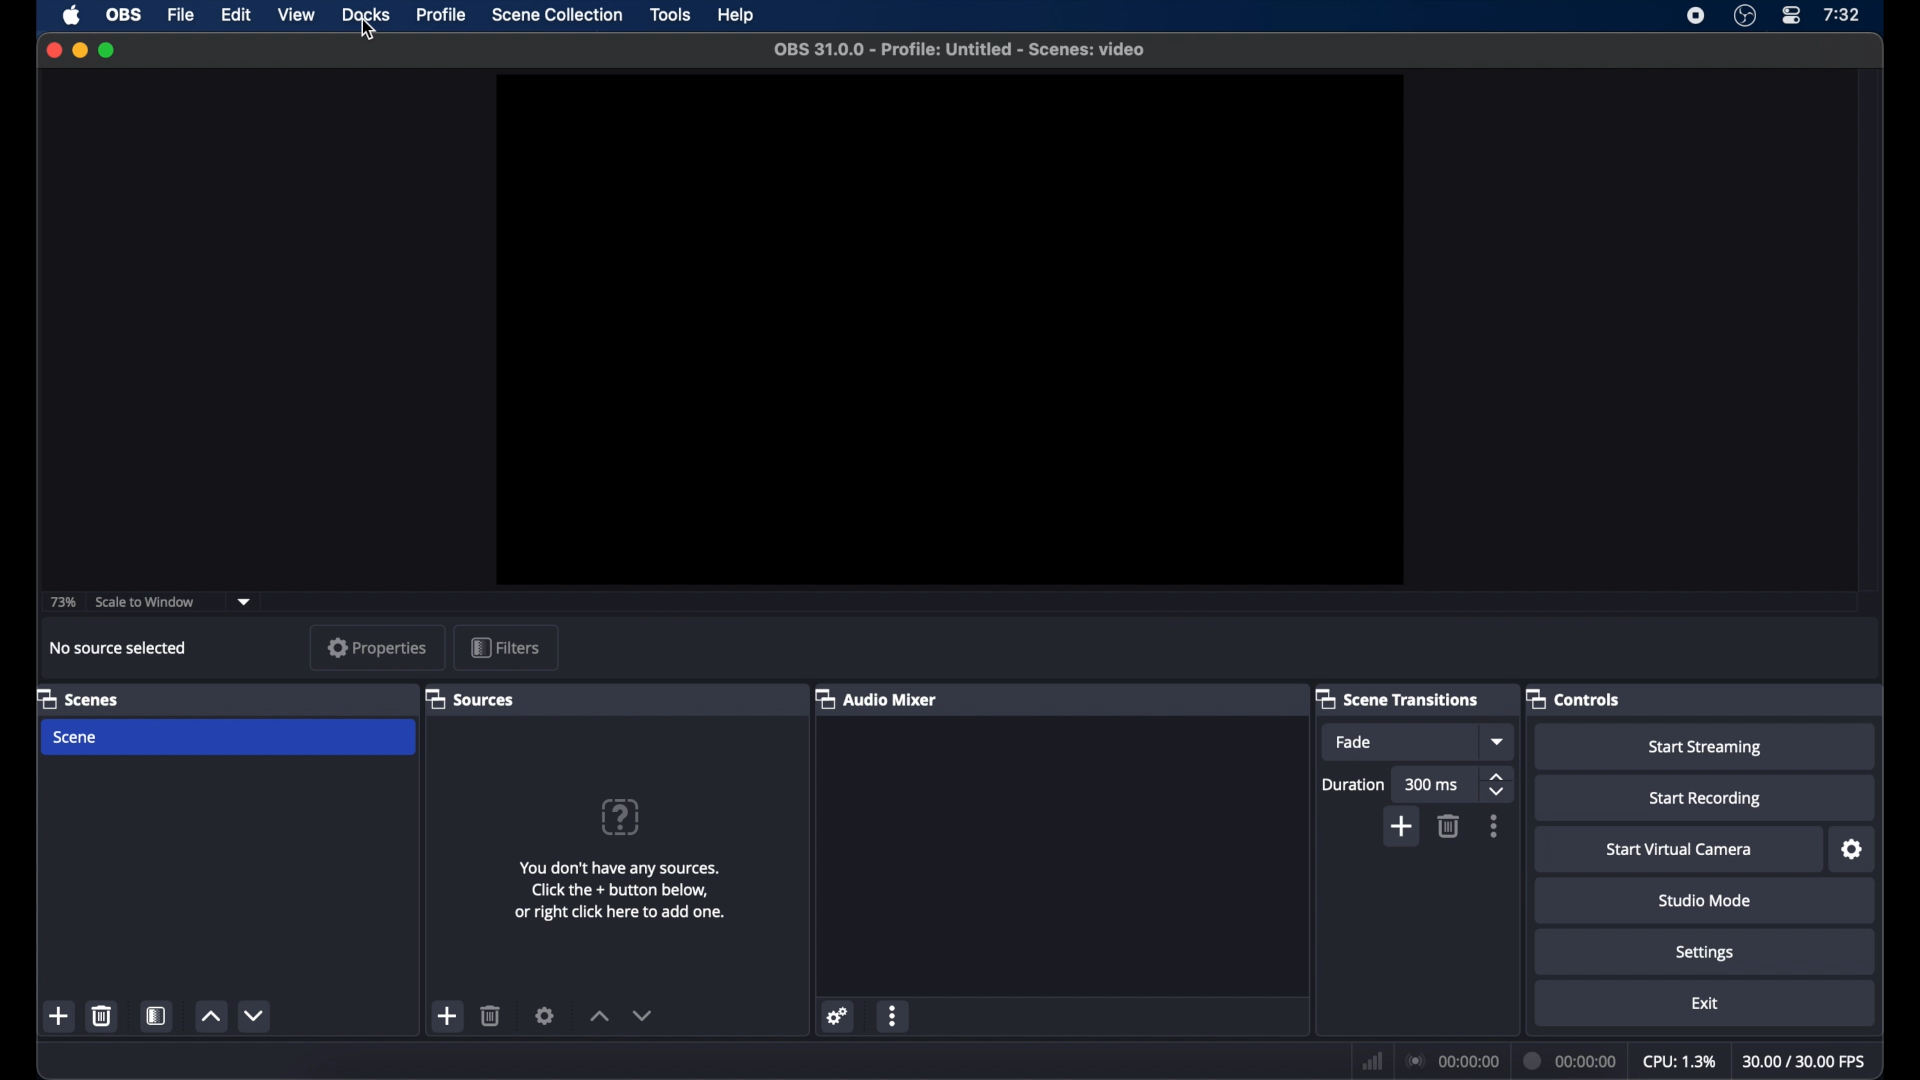 This screenshot has height=1080, width=1920. I want to click on duration, so click(1352, 784).